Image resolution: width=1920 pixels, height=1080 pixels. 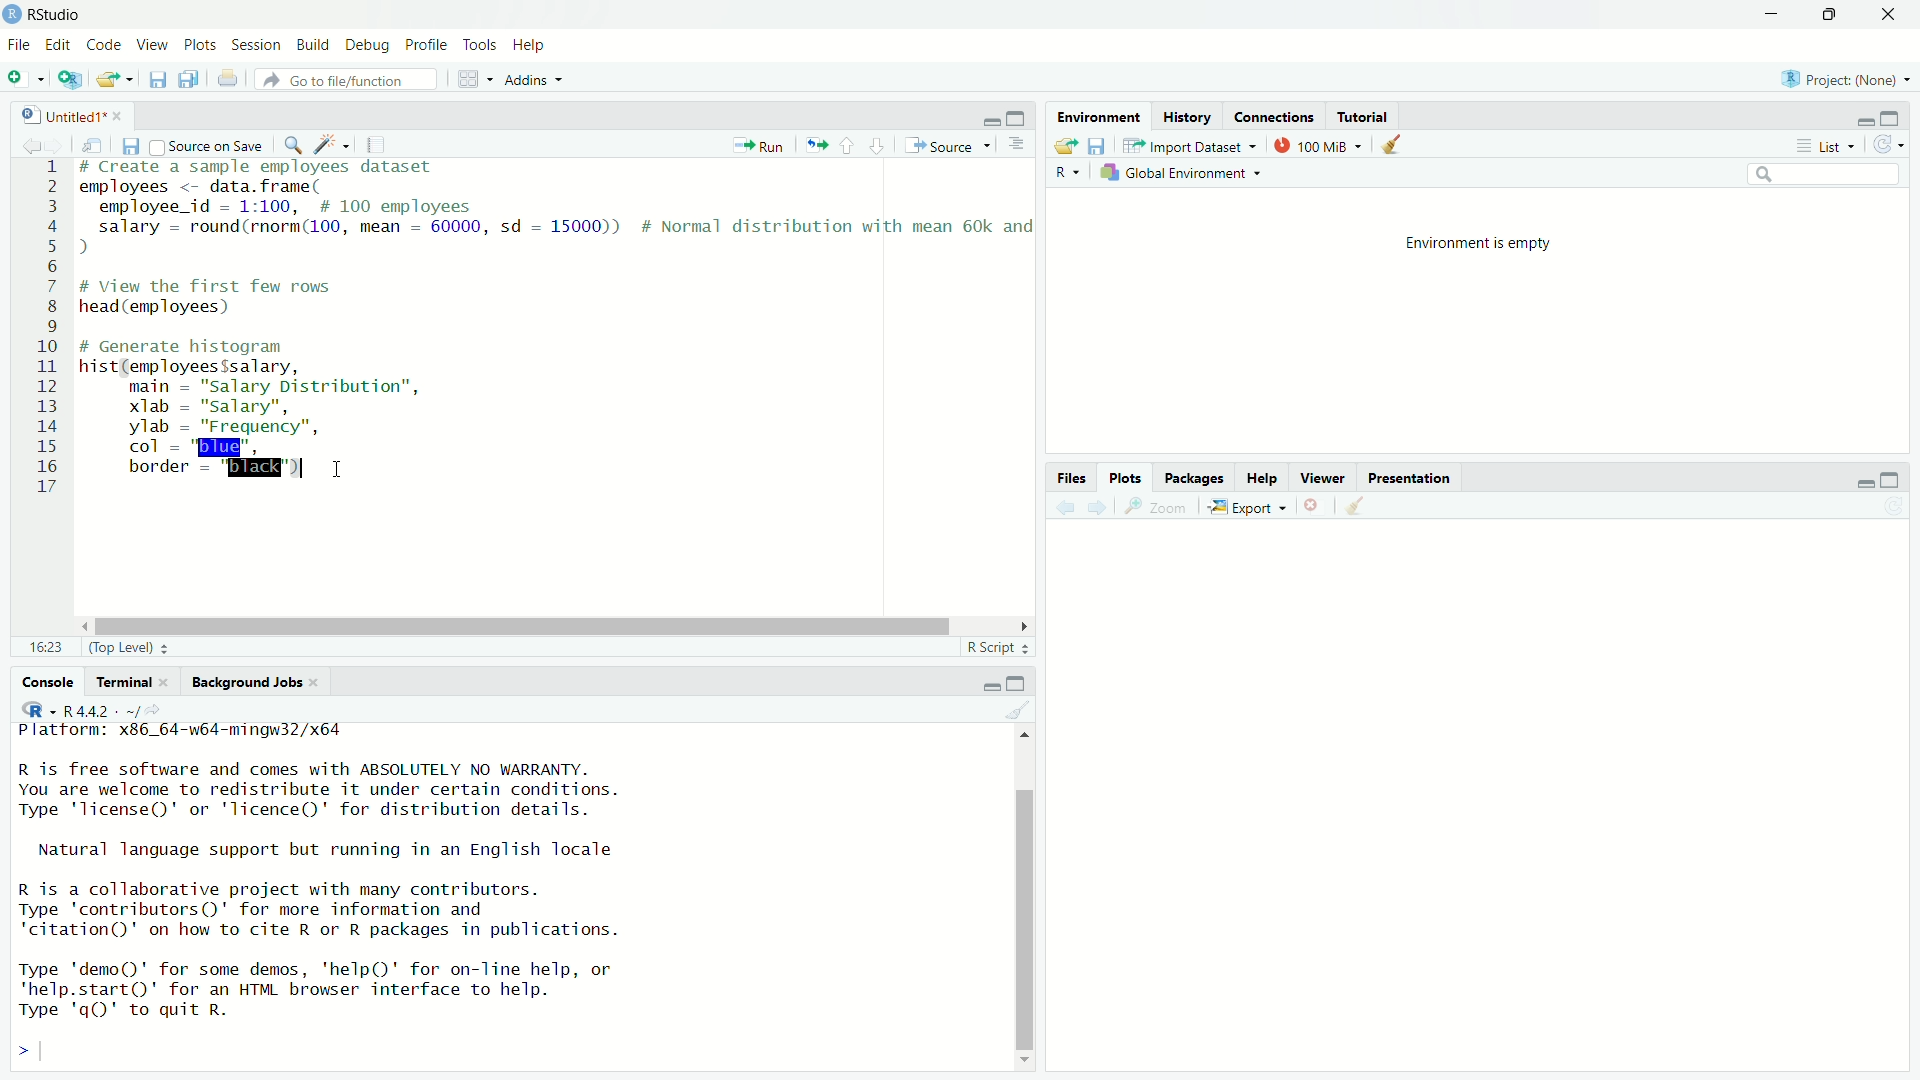 What do you see at coordinates (1064, 146) in the screenshot?
I see `file` at bounding box center [1064, 146].